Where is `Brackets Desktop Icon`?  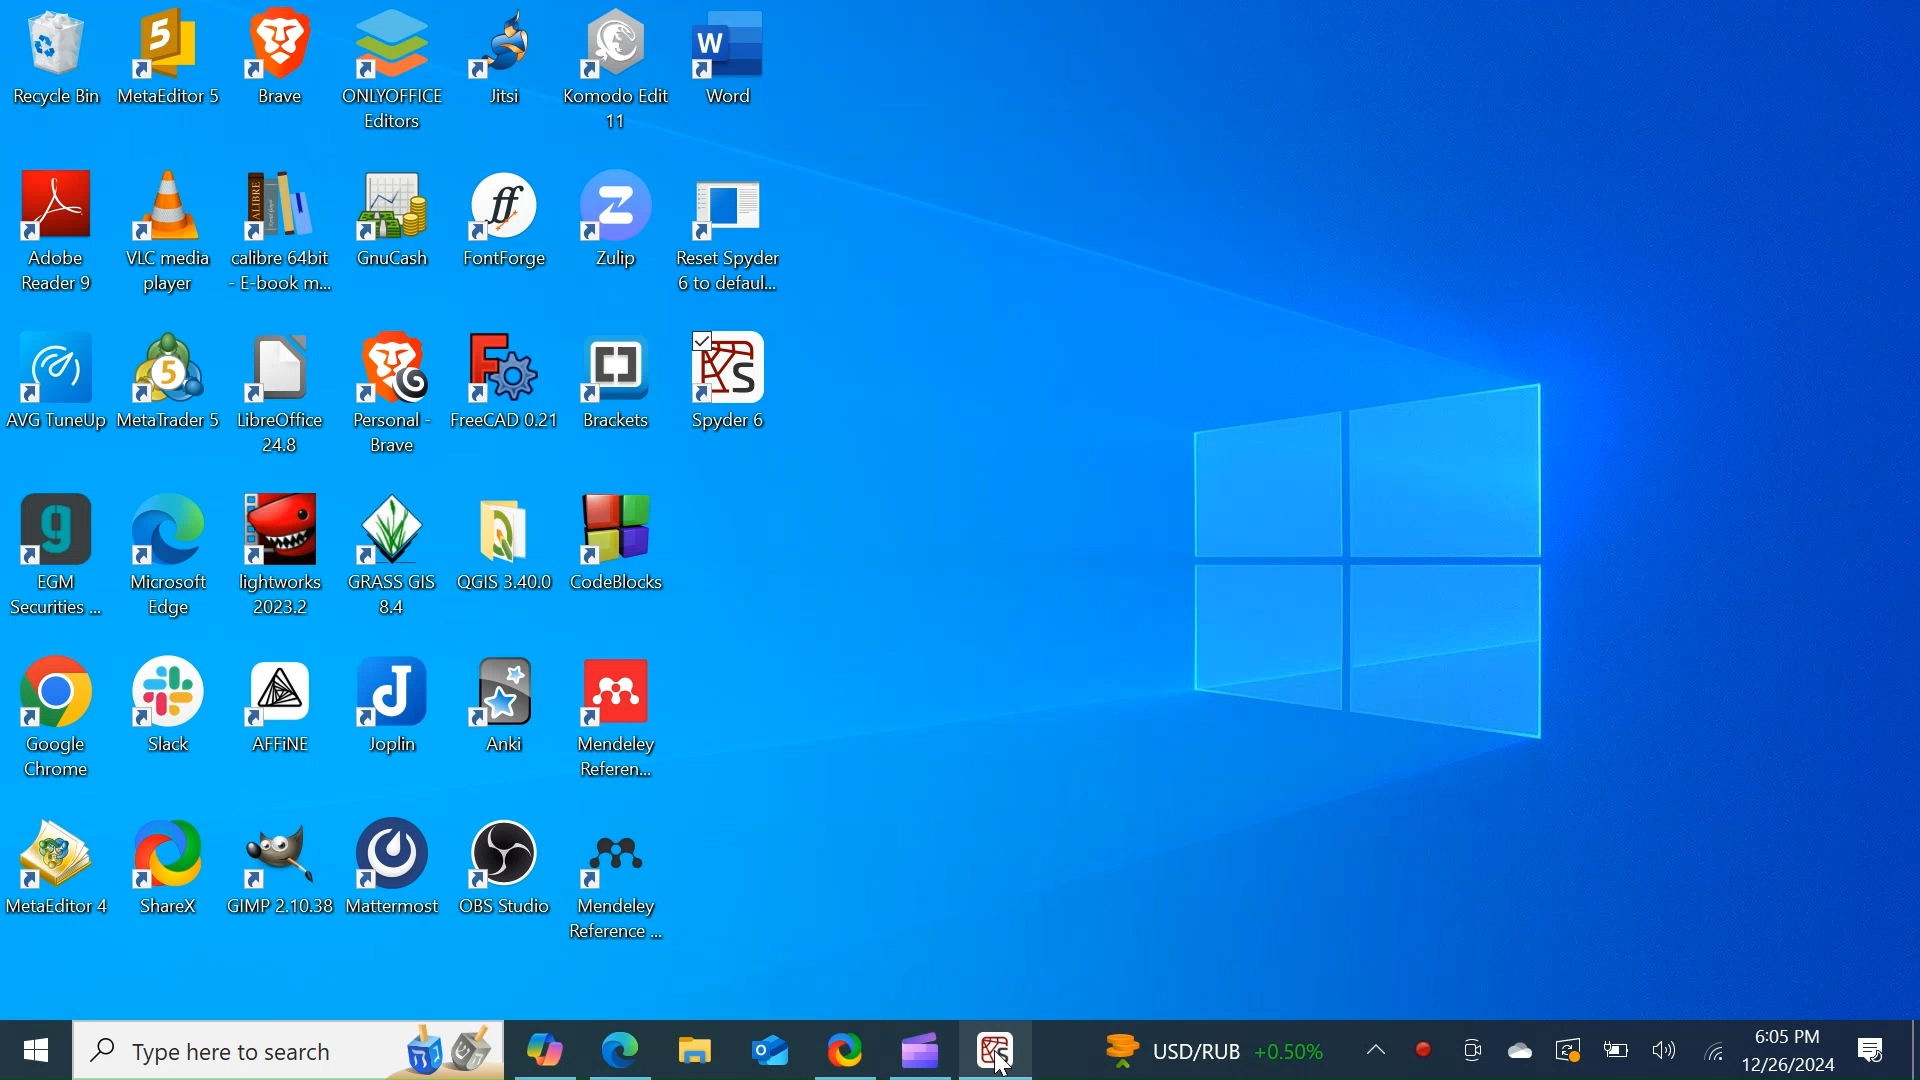 Brackets Desktop Icon is located at coordinates (616, 397).